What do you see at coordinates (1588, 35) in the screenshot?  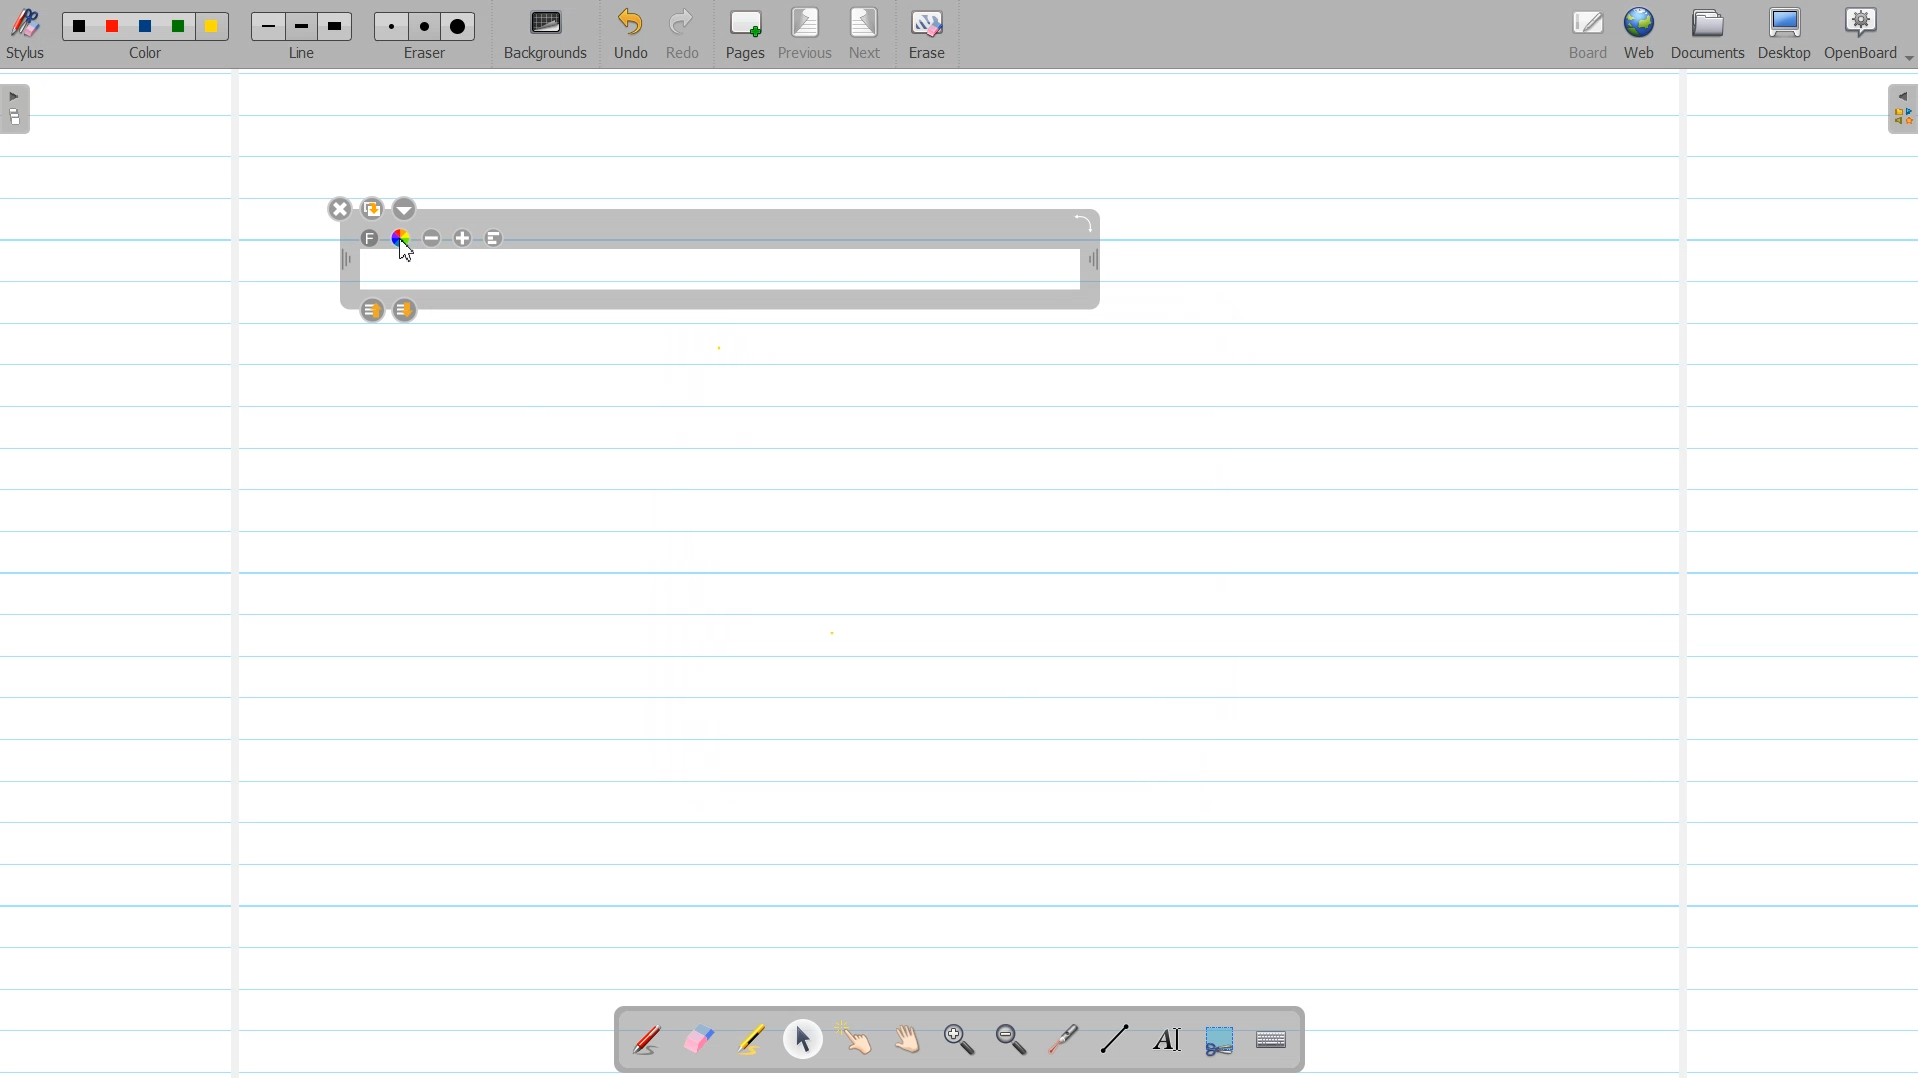 I see `Board` at bounding box center [1588, 35].